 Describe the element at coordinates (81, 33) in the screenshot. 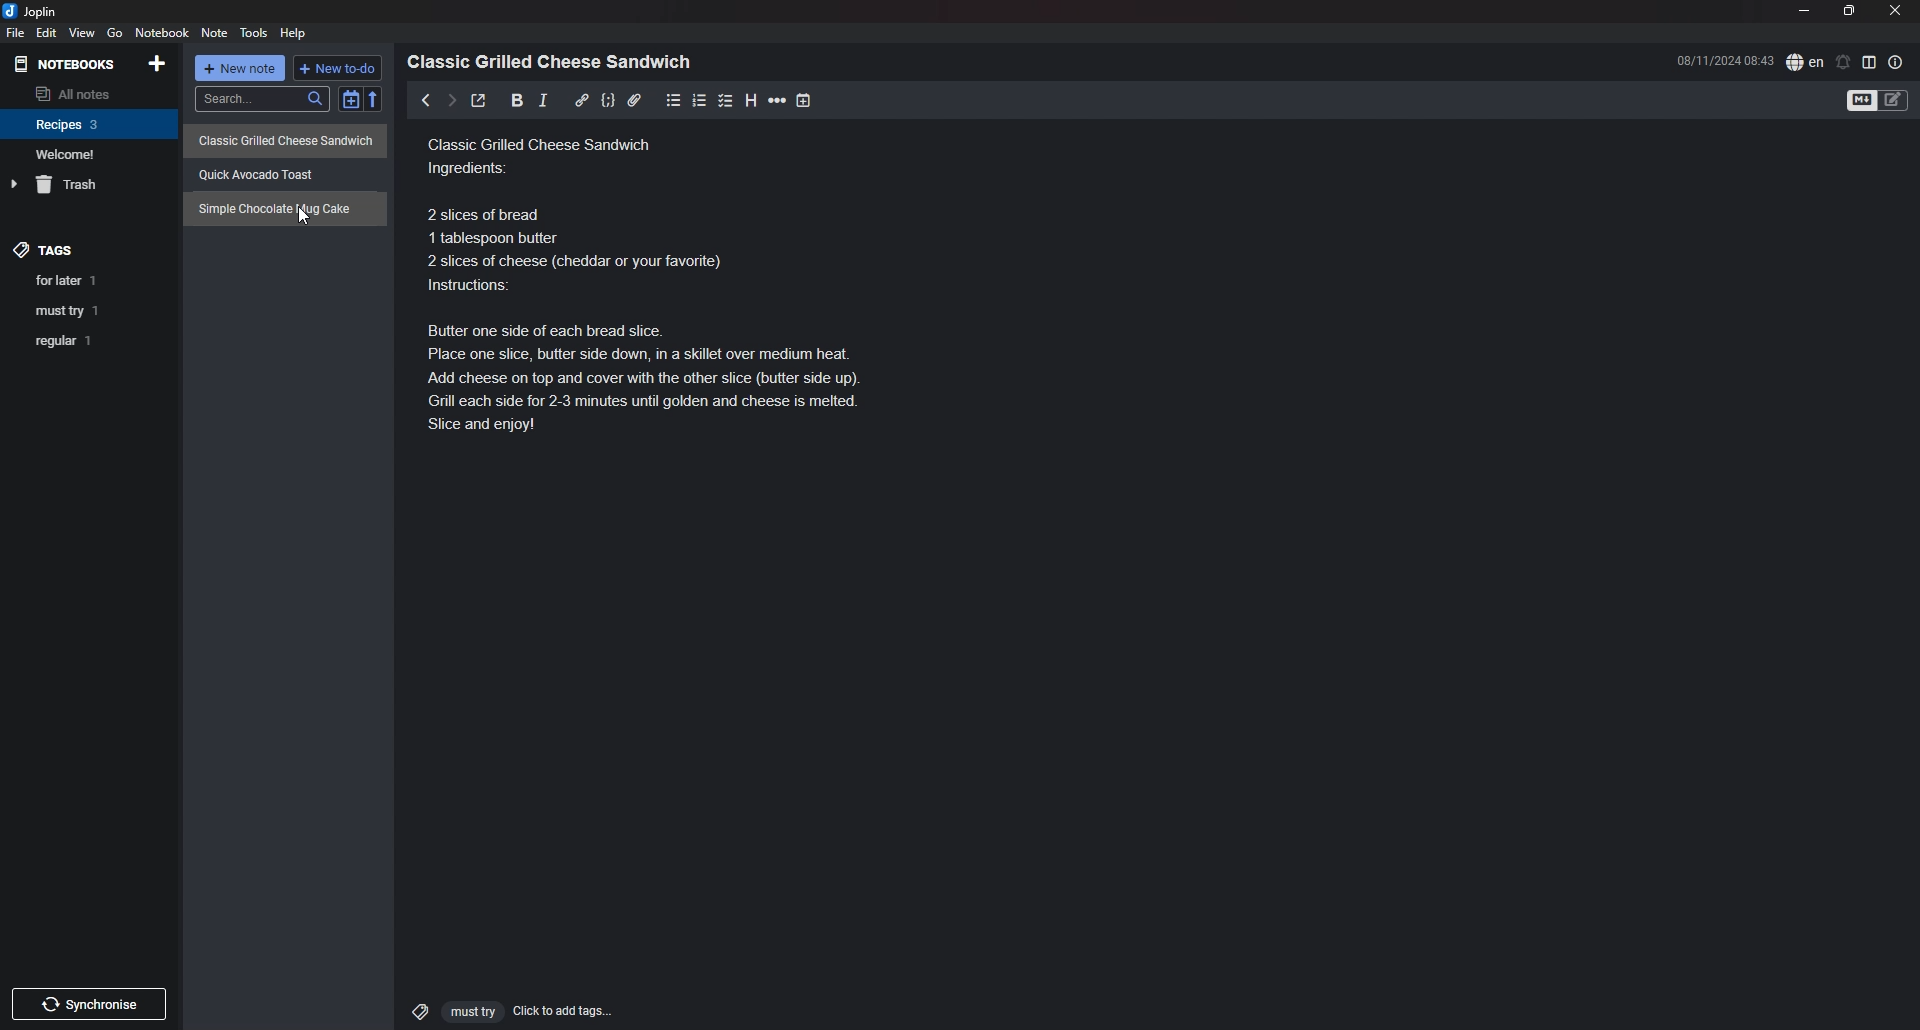

I see `view` at that location.